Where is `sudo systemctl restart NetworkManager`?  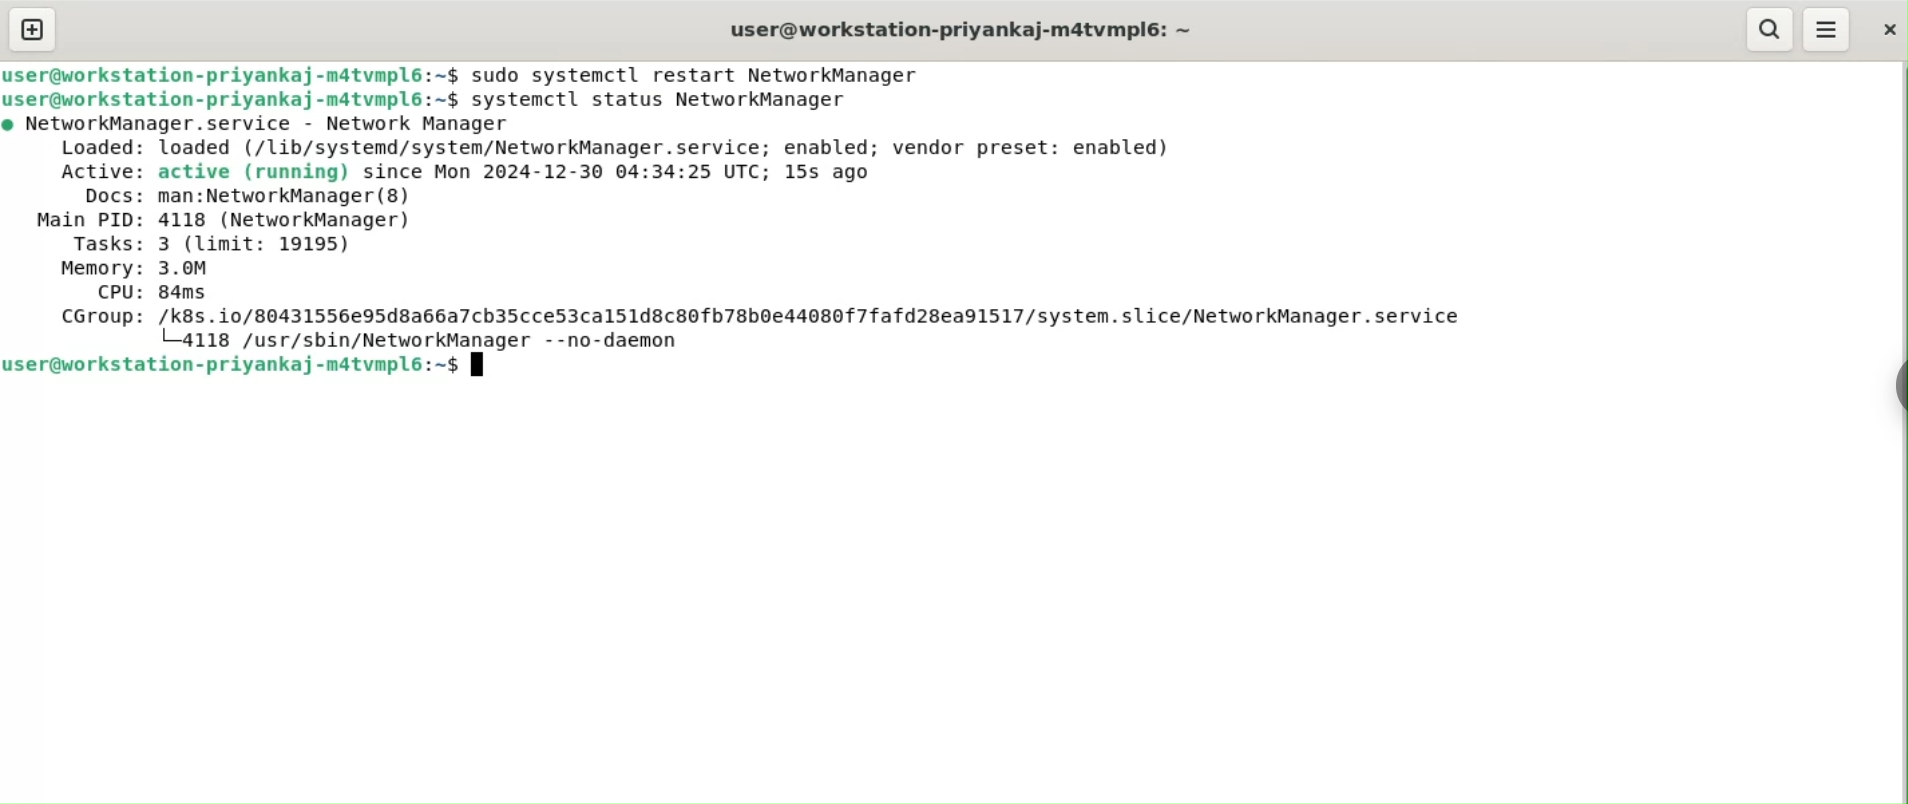
sudo systemctl restart NetworkManager is located at coordinates (703, 75).